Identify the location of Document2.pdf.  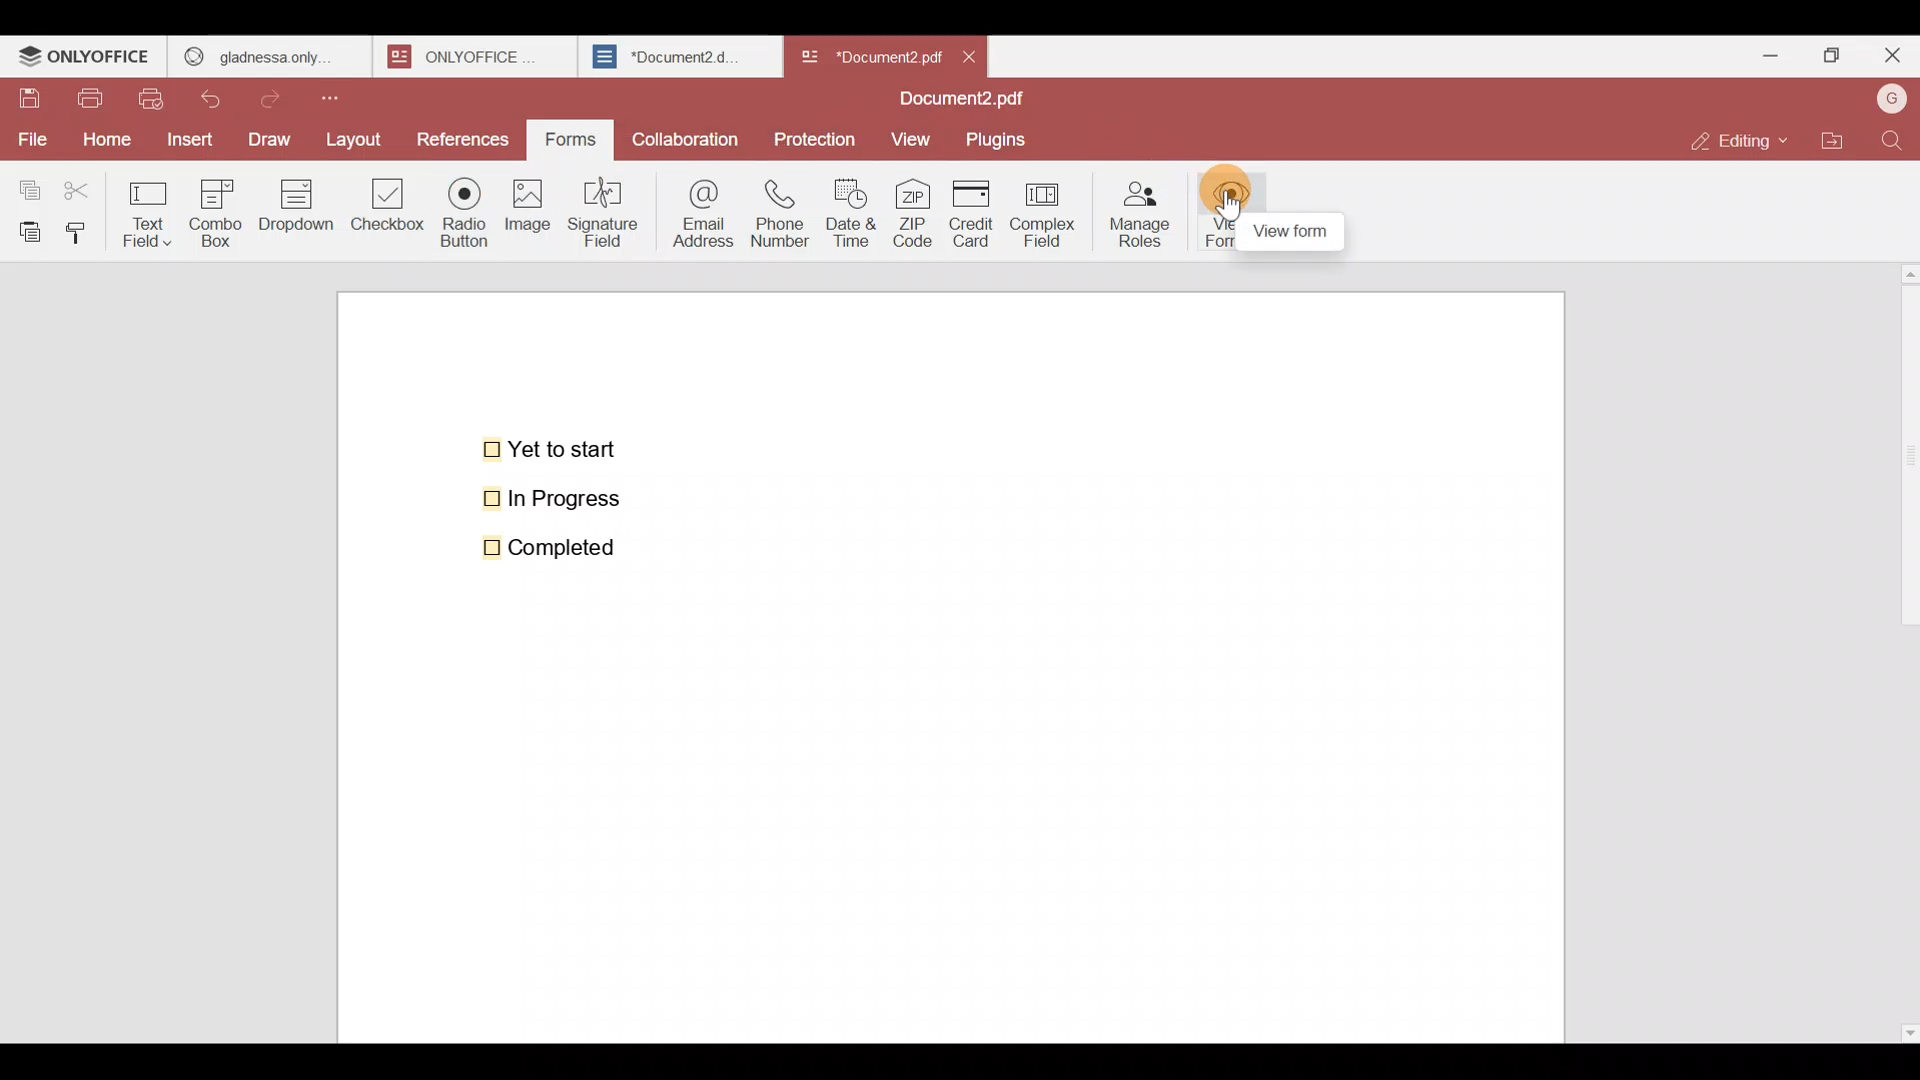
(956, 101).